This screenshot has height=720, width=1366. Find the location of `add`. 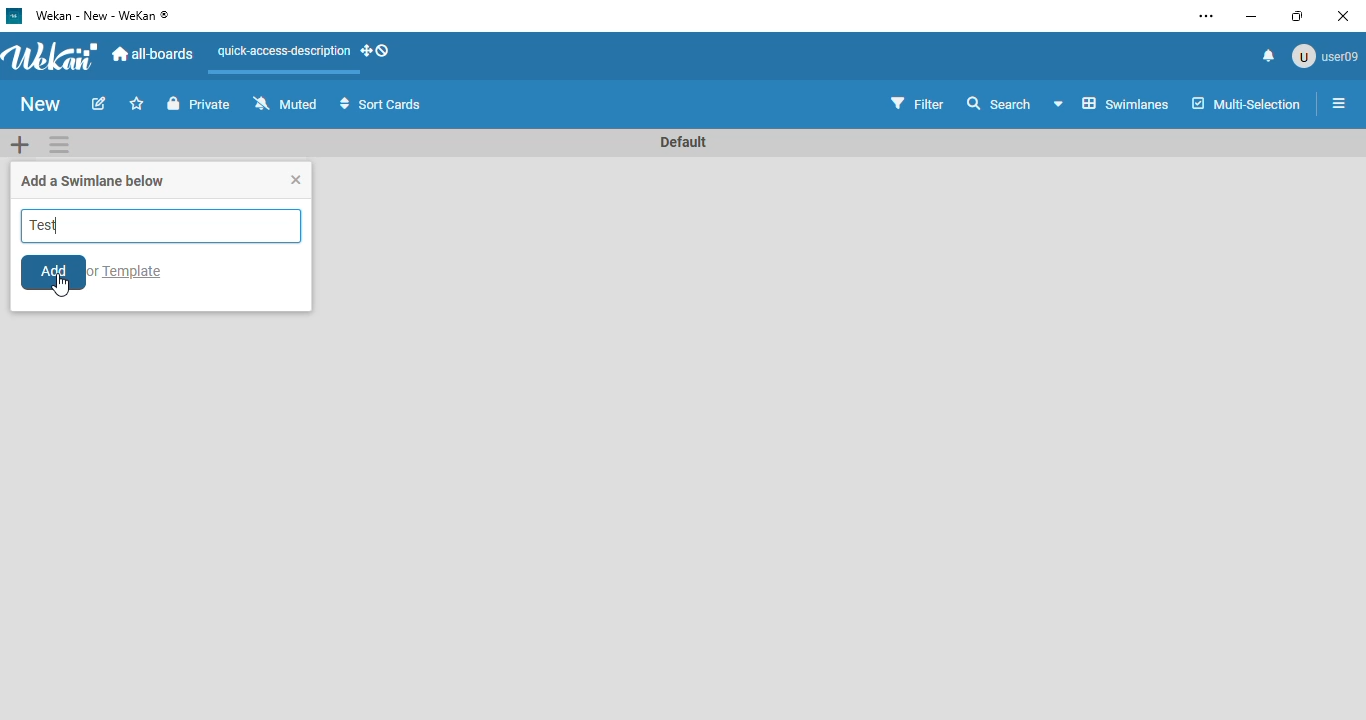

add is located at coordinates (54, 272).